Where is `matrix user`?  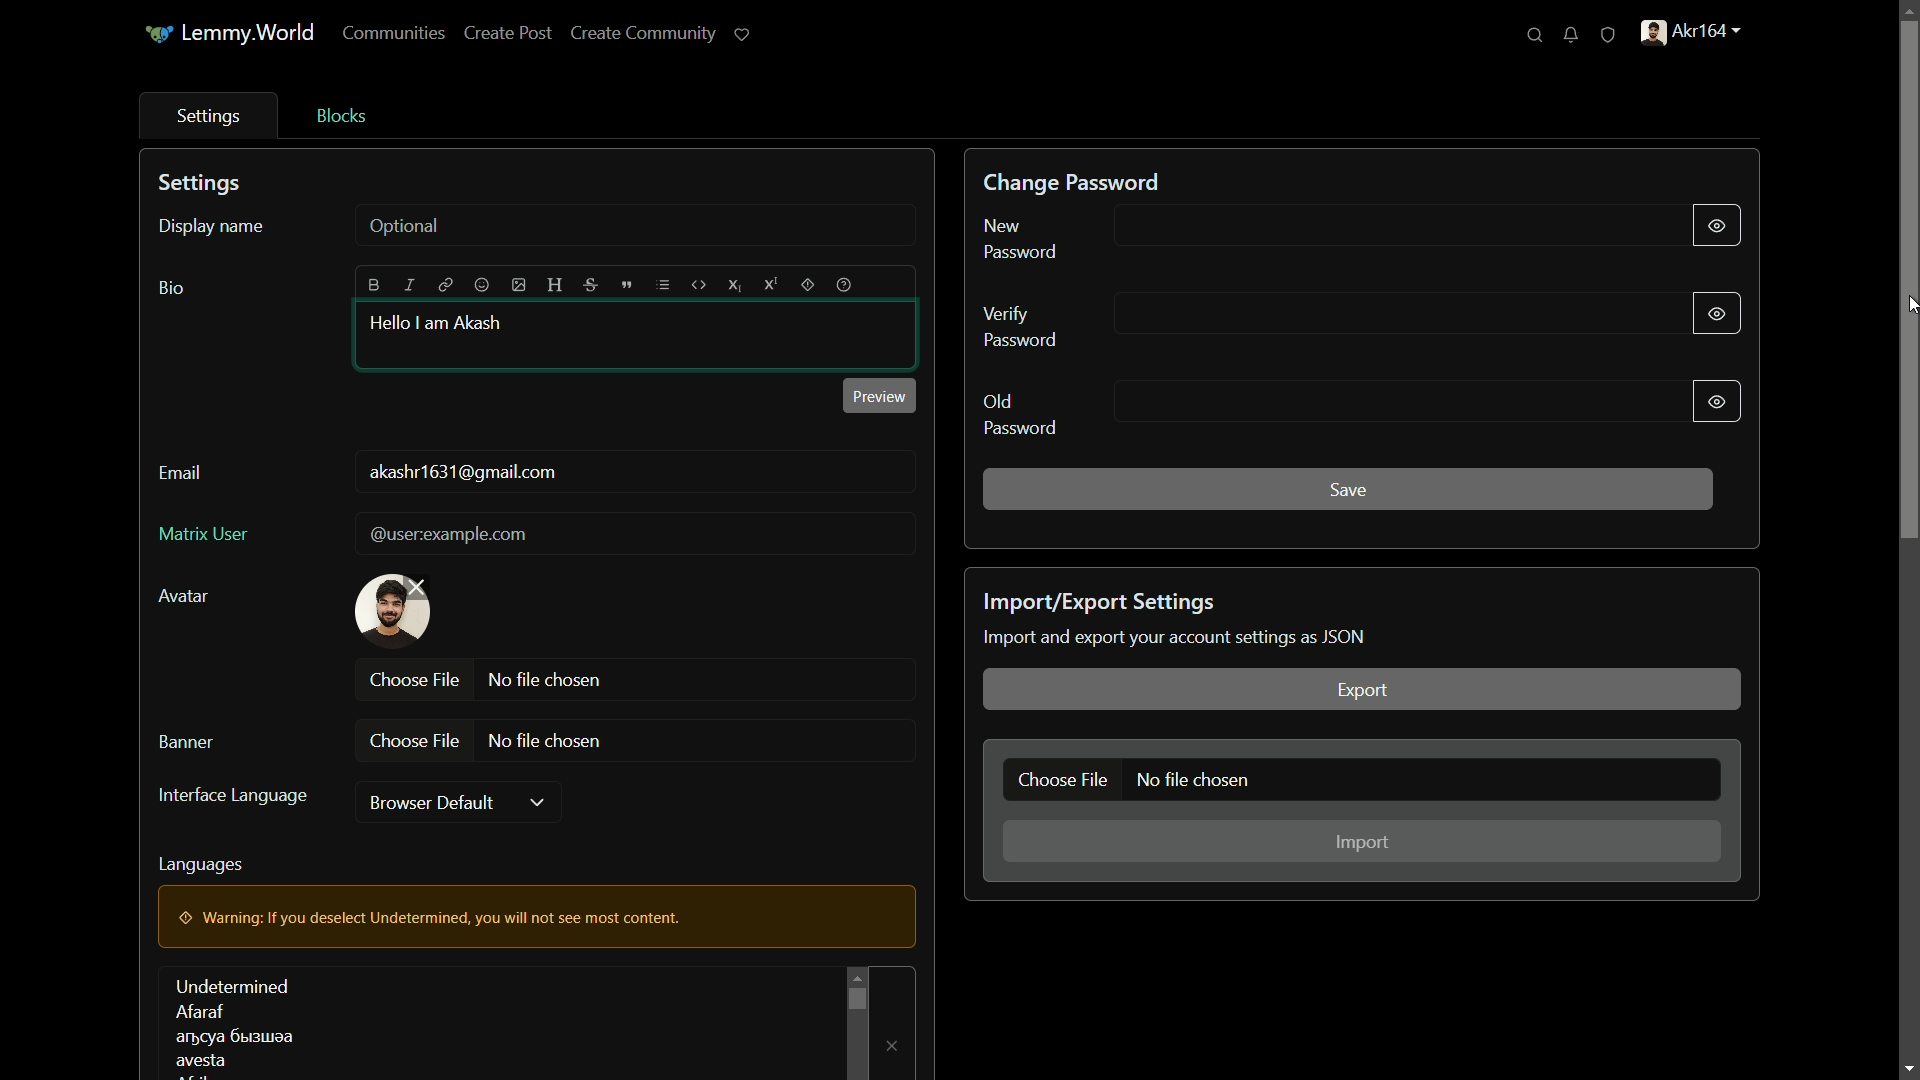
matrix user is located at coordinates (205, 535).